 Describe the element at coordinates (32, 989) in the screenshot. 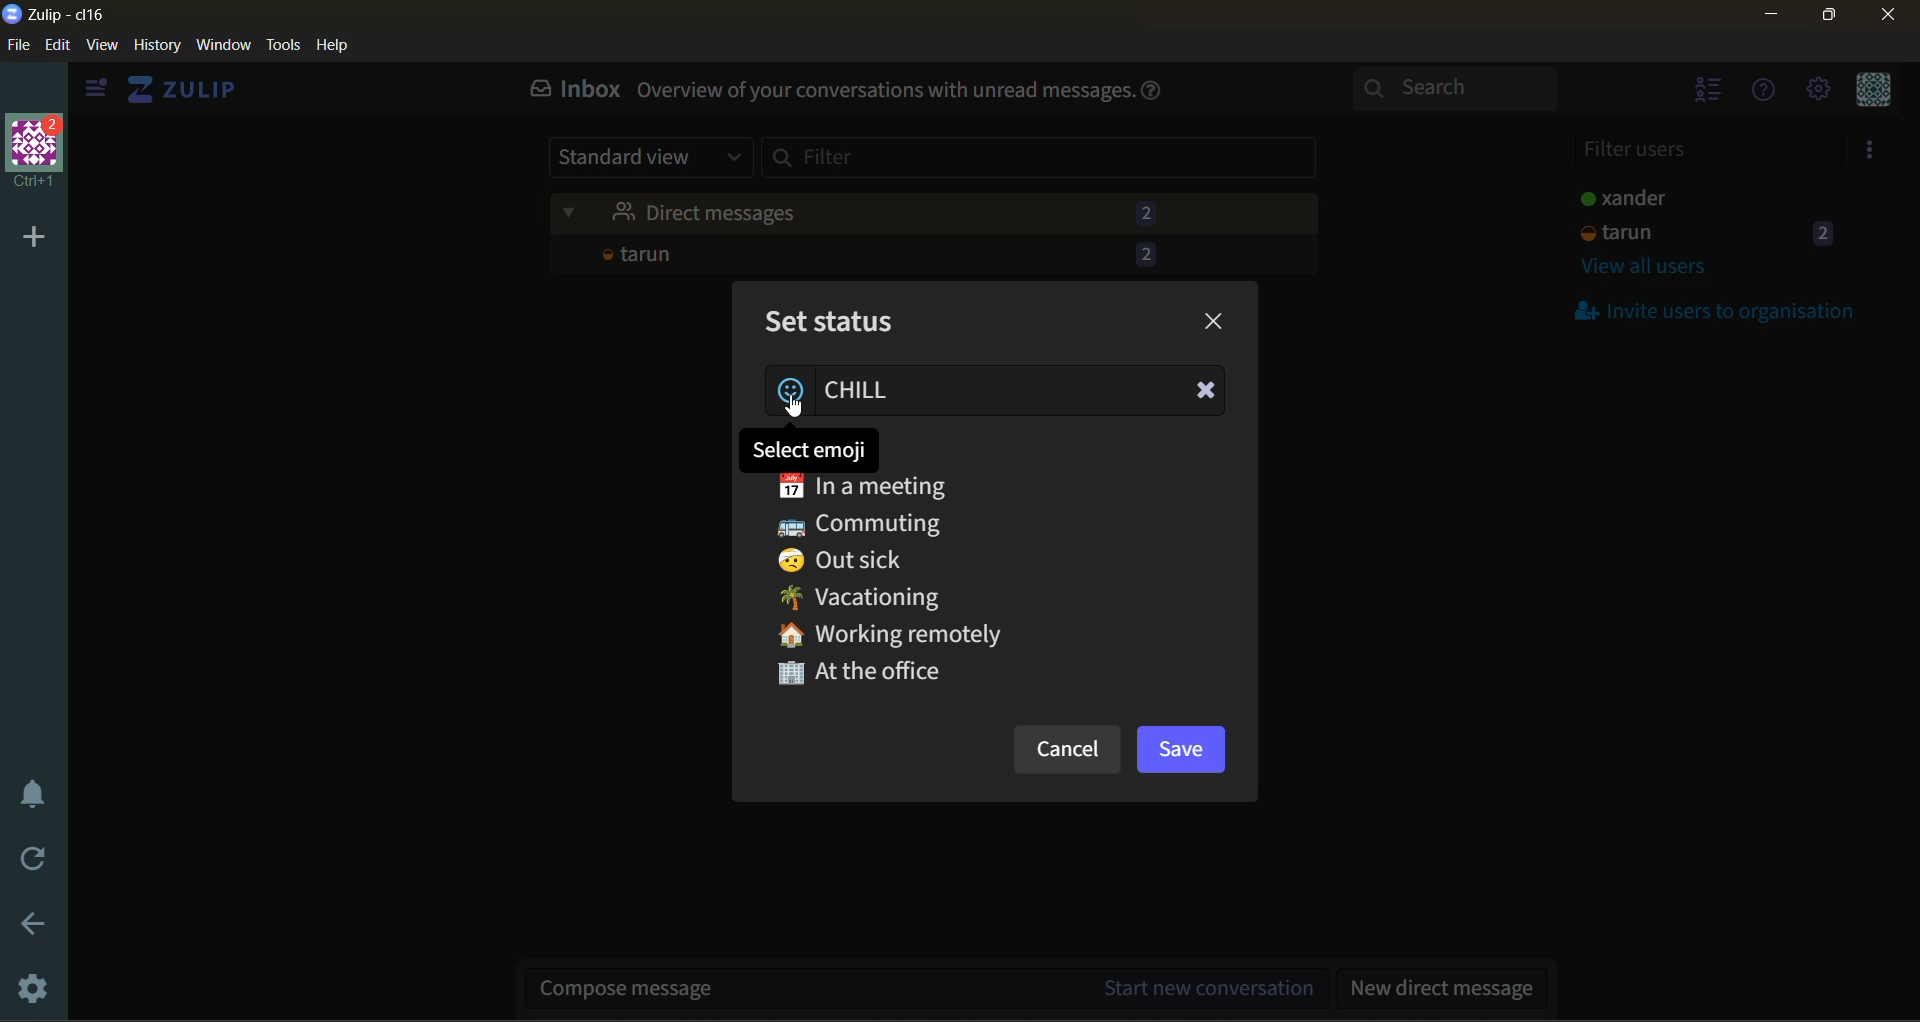

I see `settings` at that location.